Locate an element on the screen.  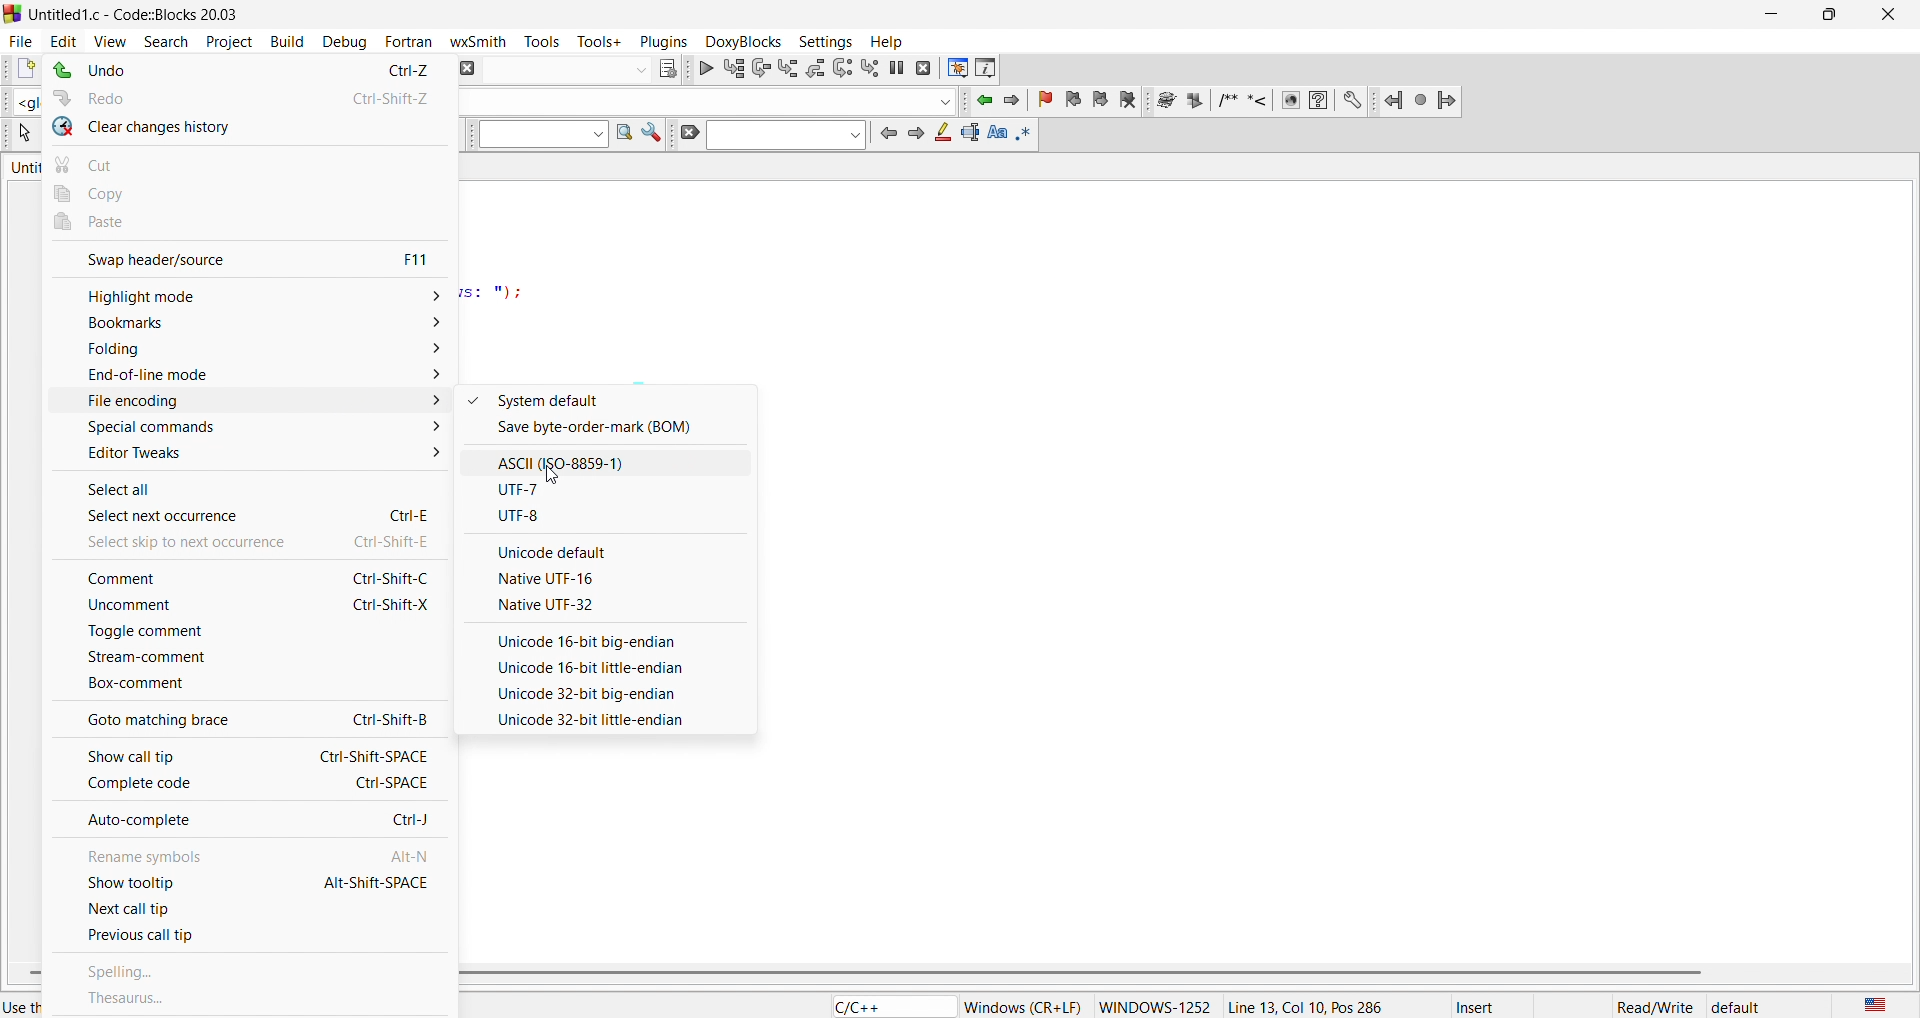
select all  is located at coordinates (240, 489).